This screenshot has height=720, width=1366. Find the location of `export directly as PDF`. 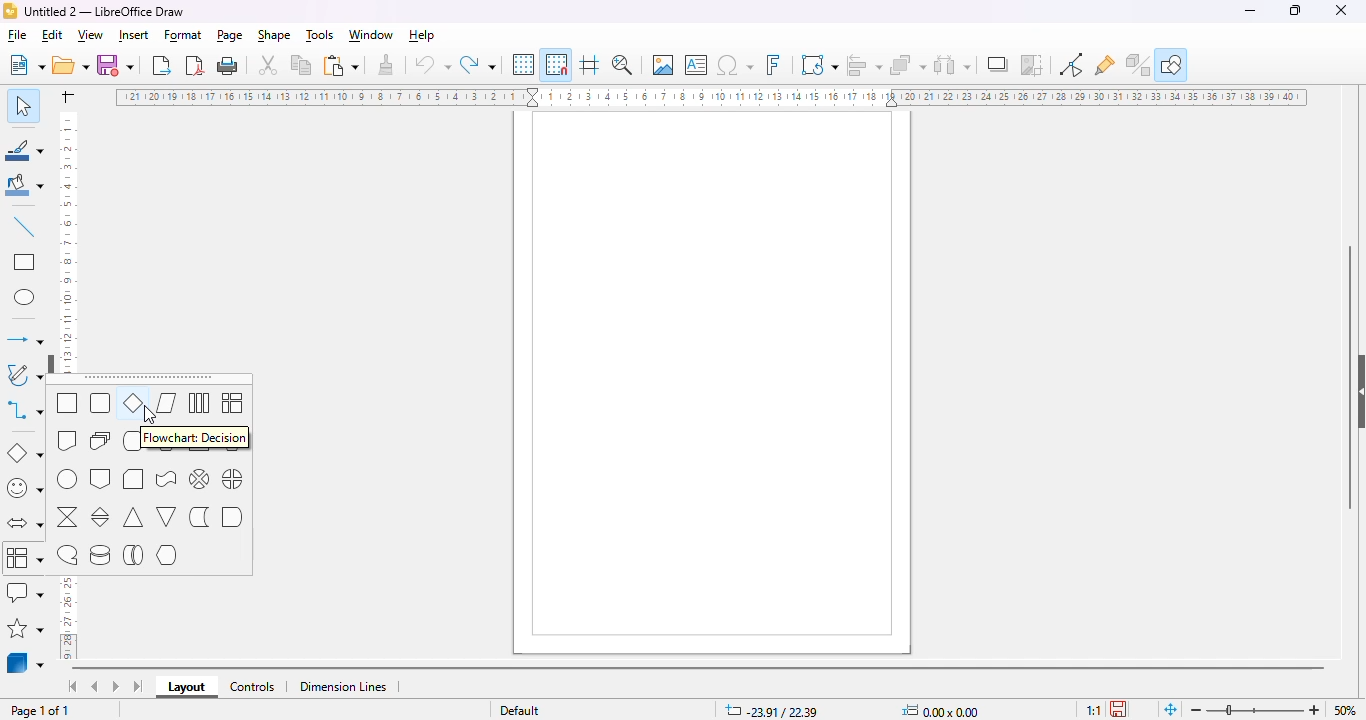

export directly as PDF is located at coordinates (196, 66).